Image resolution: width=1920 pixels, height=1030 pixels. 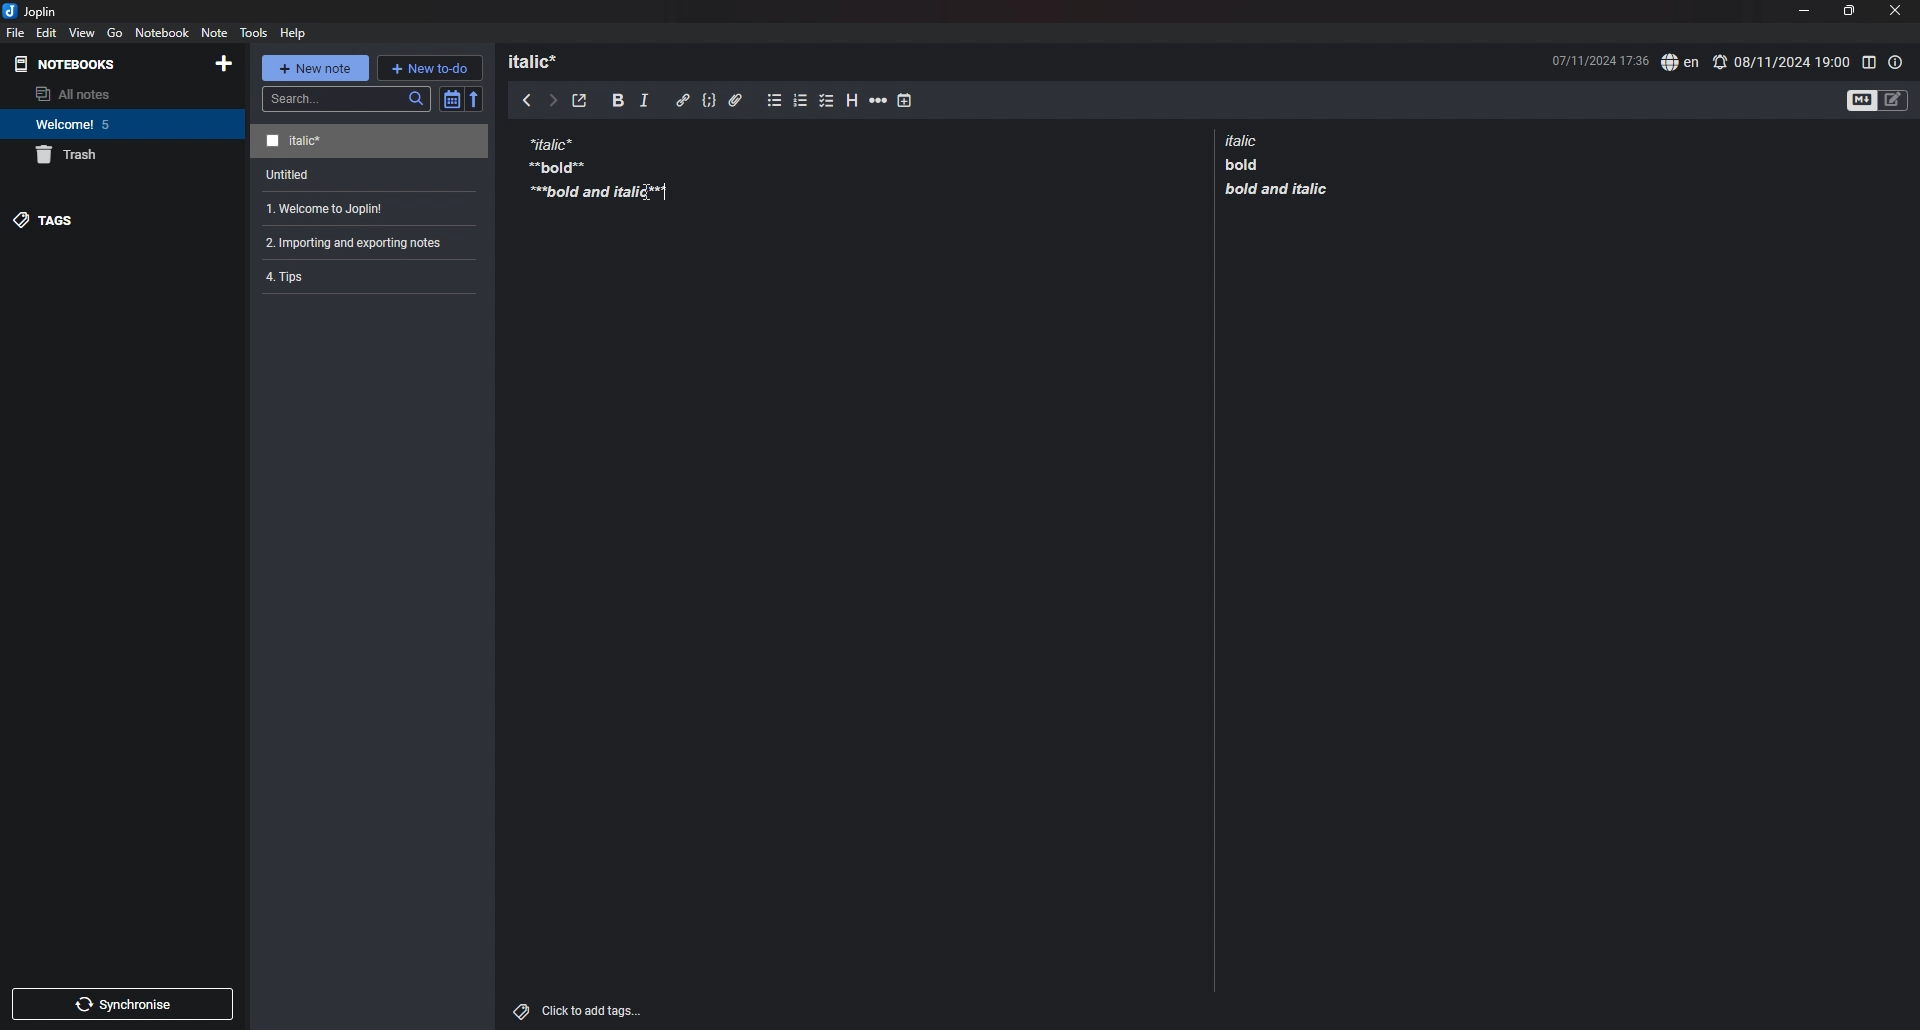 I want to click on note, so click(x=362, y=275).